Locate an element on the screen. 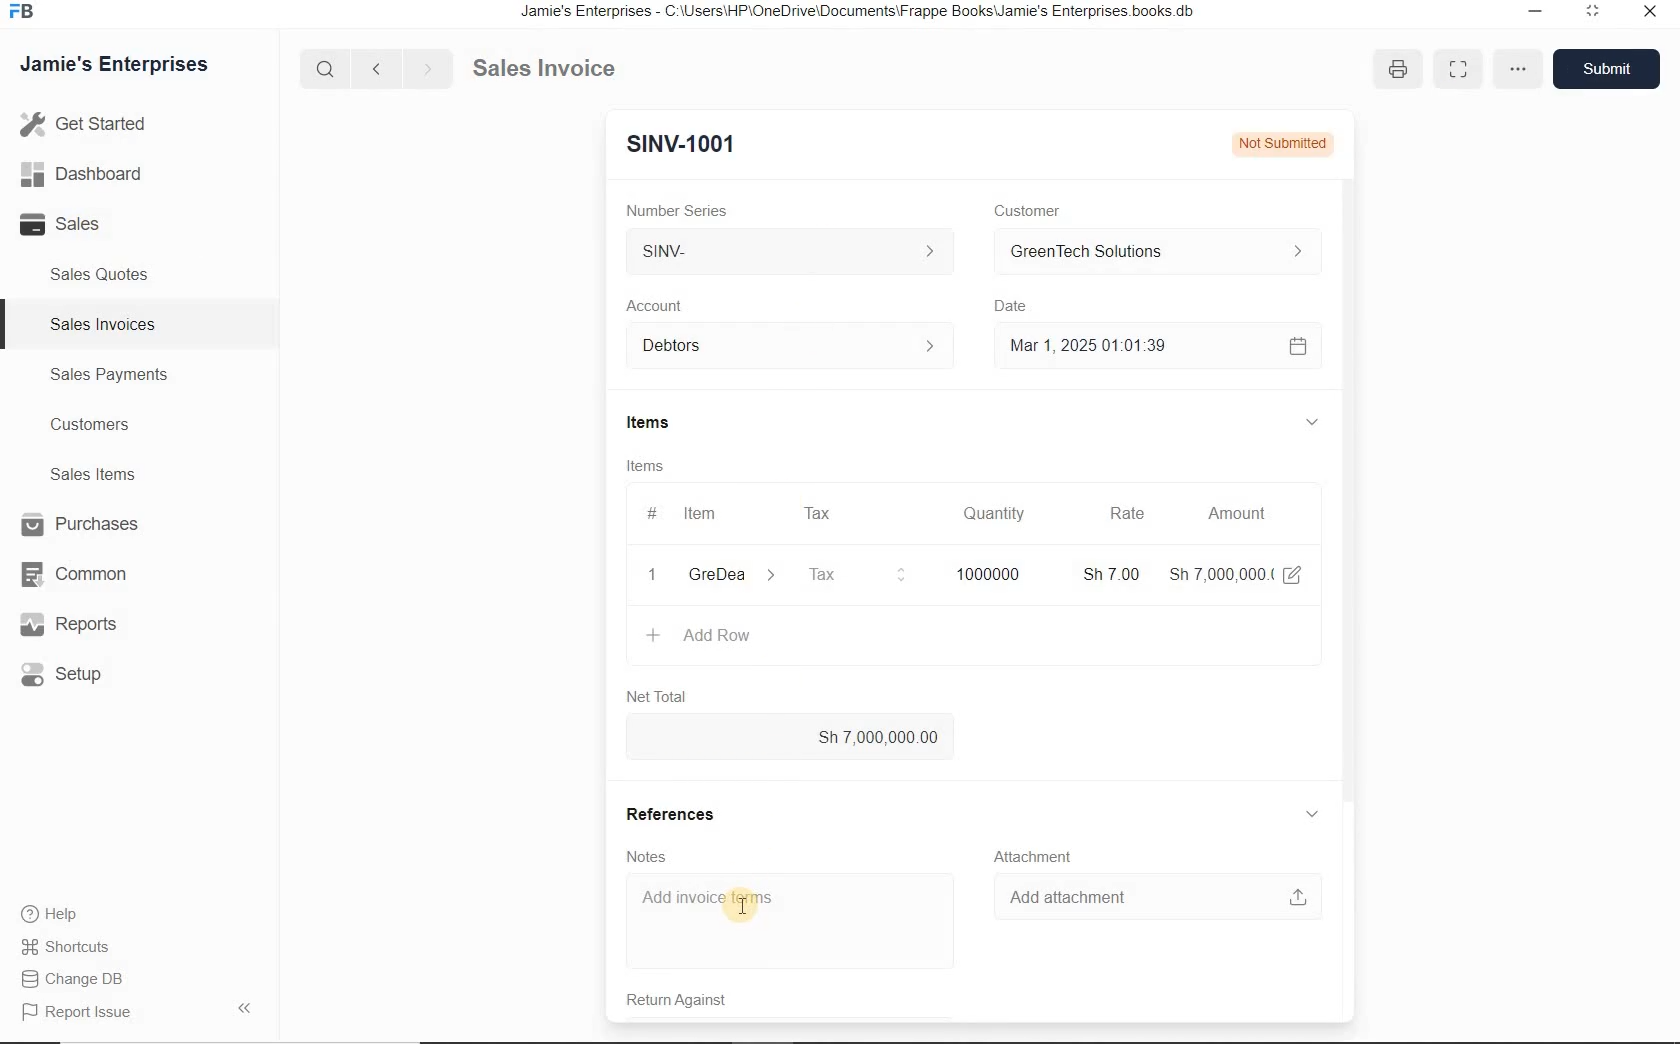  Items is located at coordinates (643, 424).